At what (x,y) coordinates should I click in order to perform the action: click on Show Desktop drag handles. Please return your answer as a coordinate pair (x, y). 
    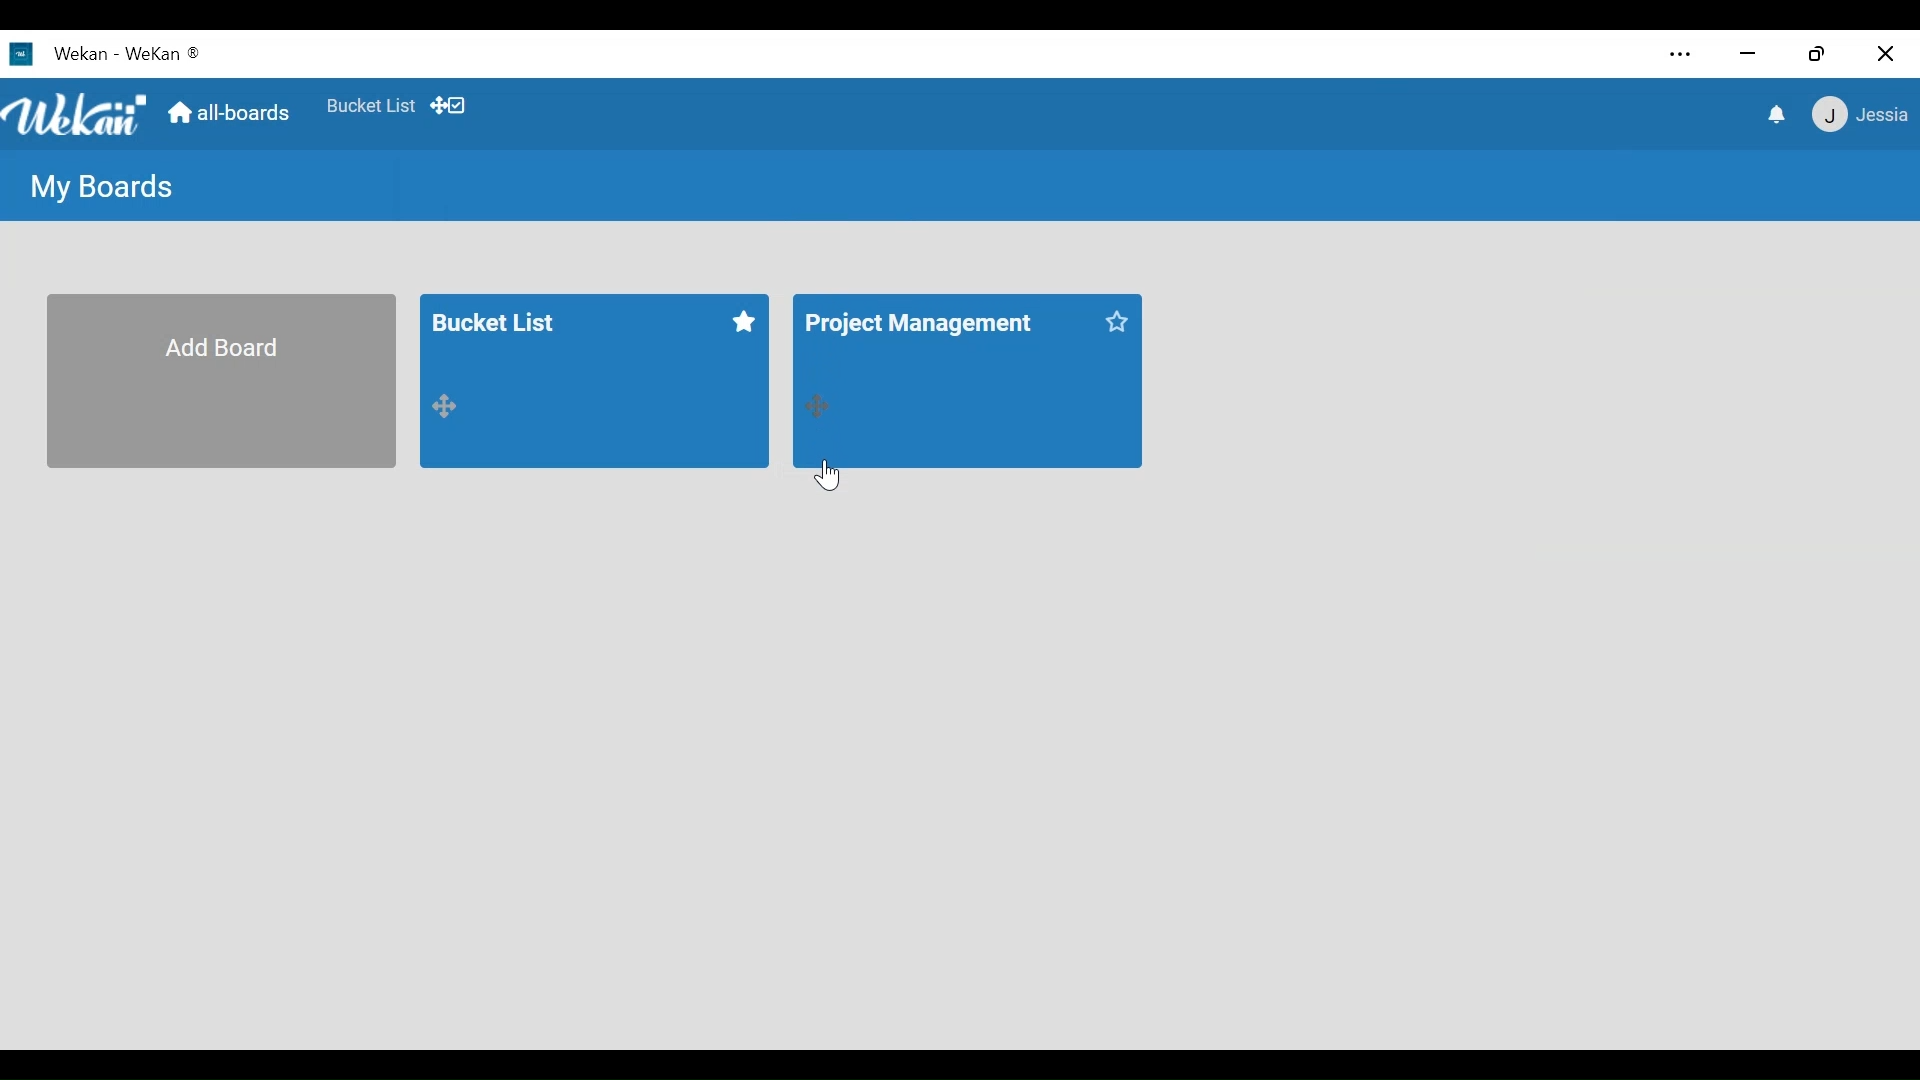
    Looking at the image, I should click on (449, 106).